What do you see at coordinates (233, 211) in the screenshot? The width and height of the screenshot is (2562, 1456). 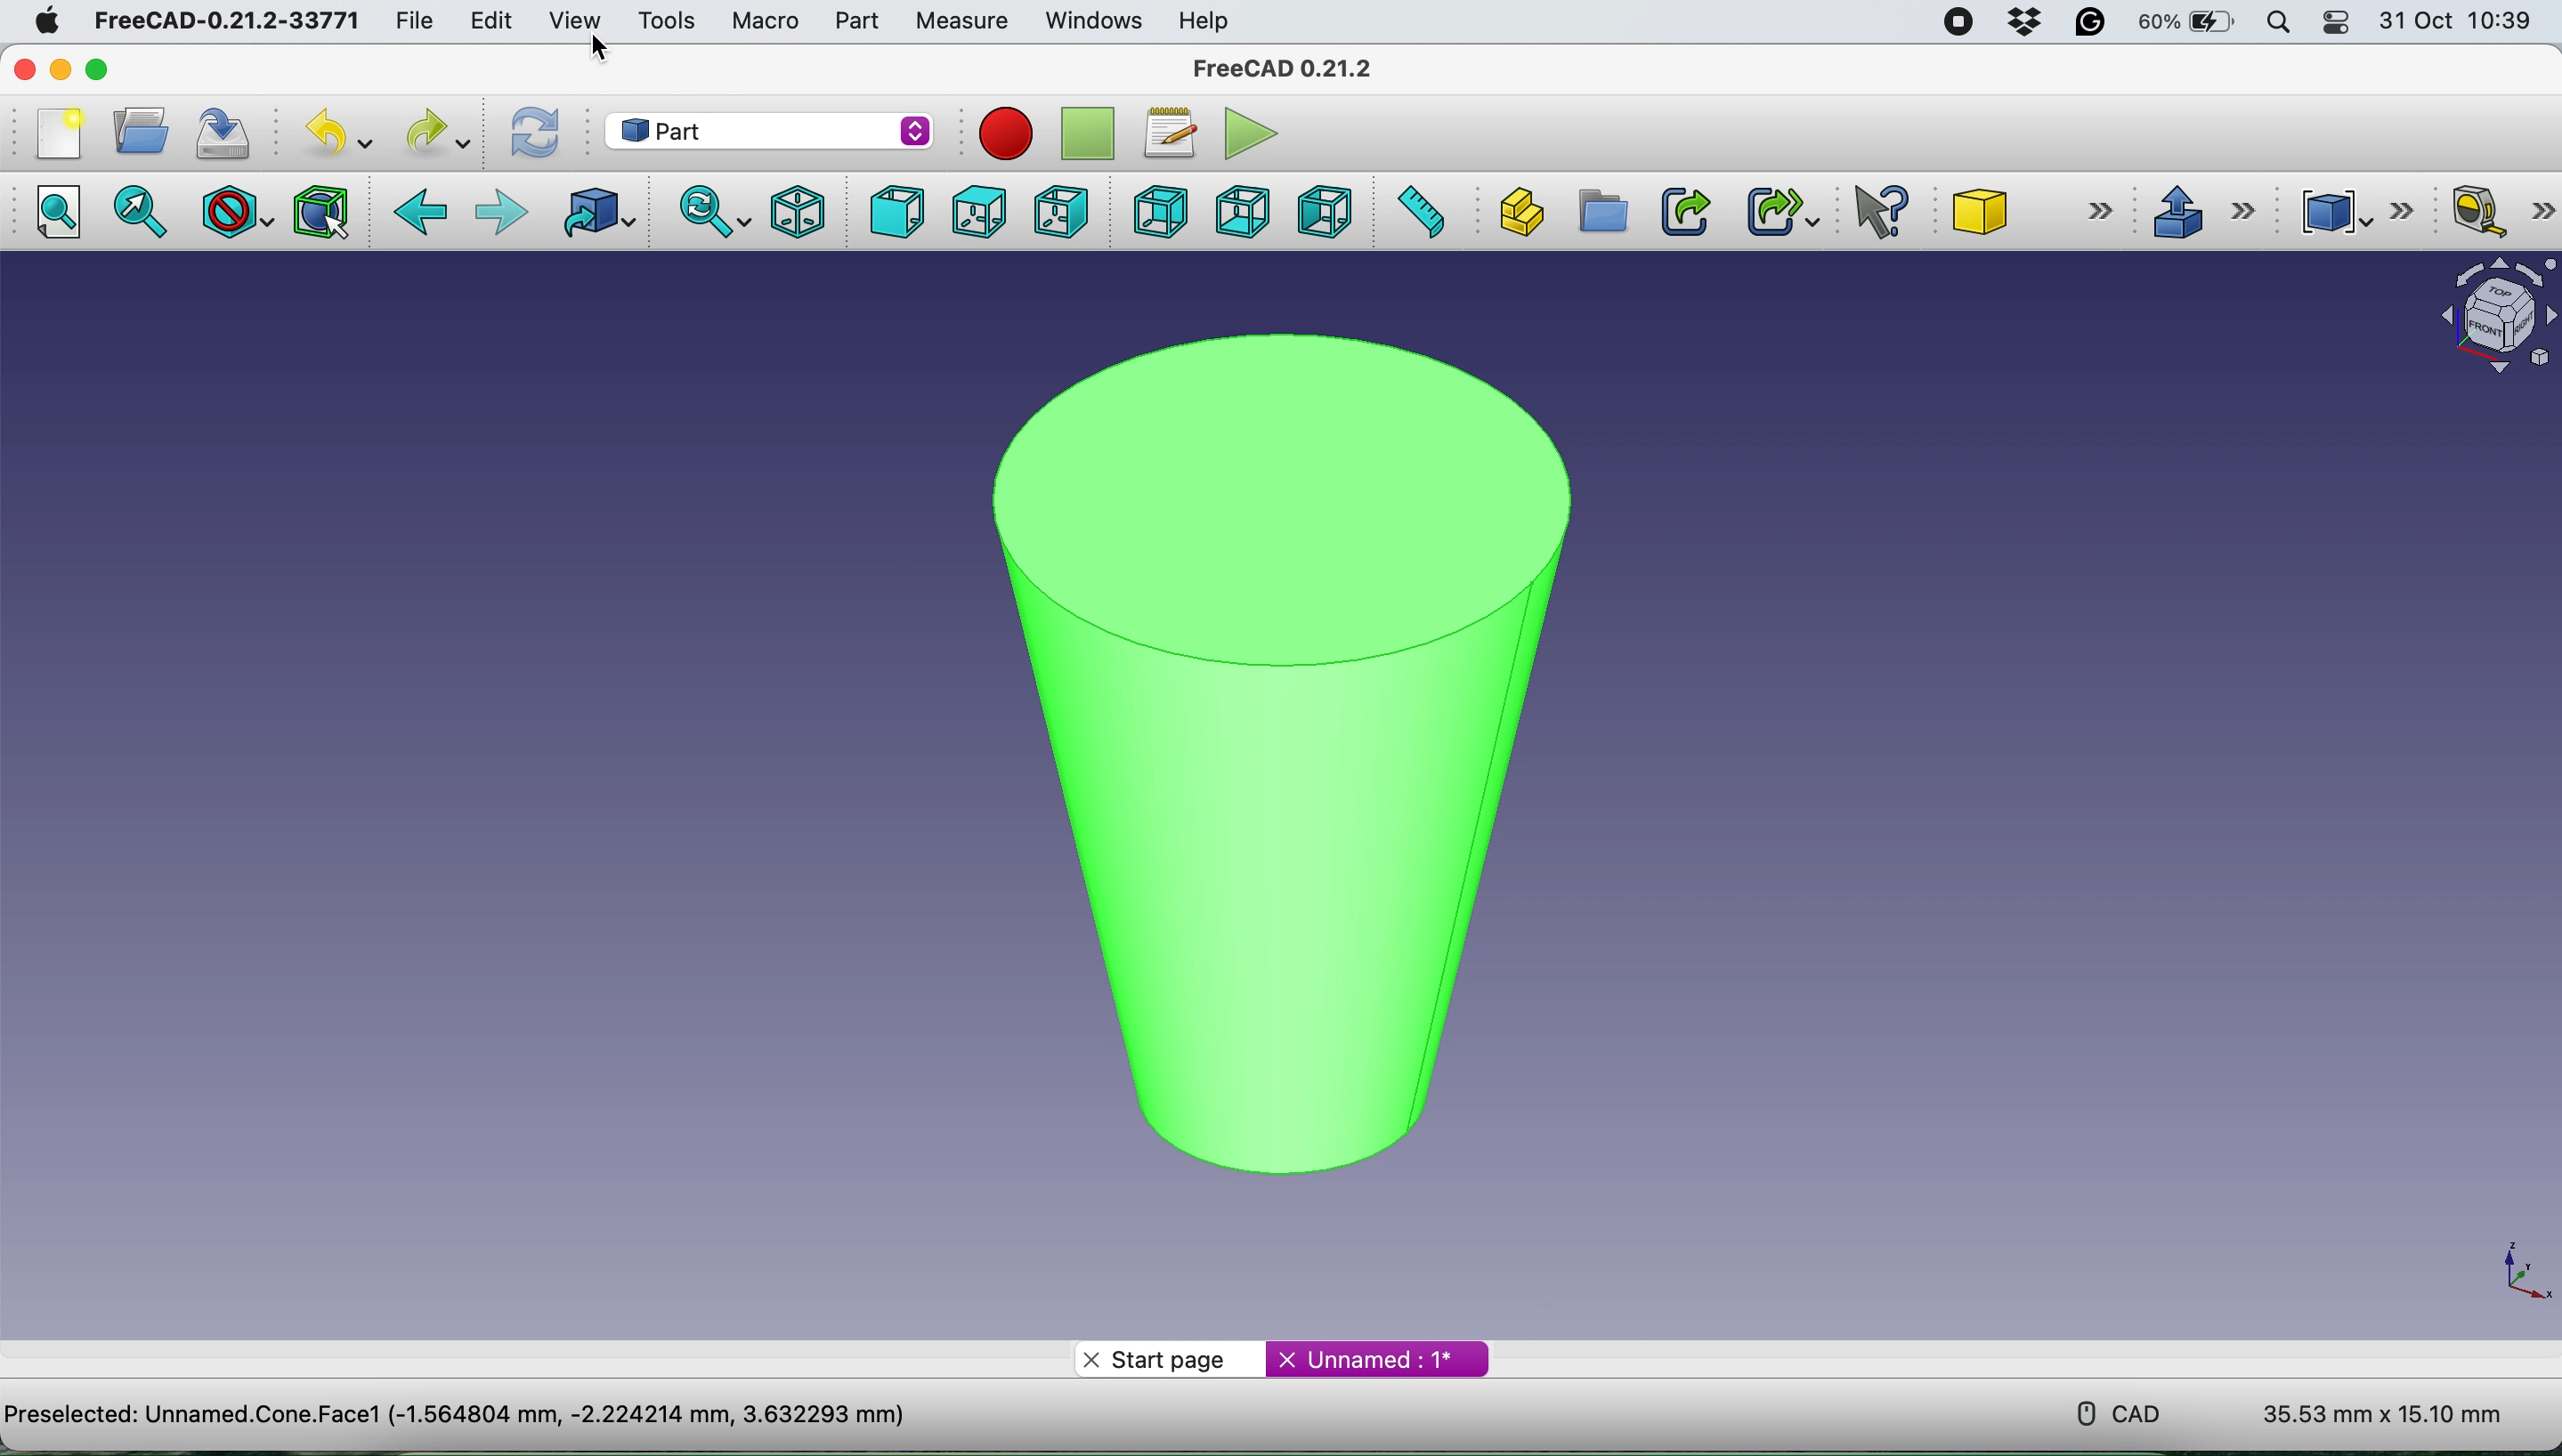 I see `draw style` at bounding box center [233, 211].